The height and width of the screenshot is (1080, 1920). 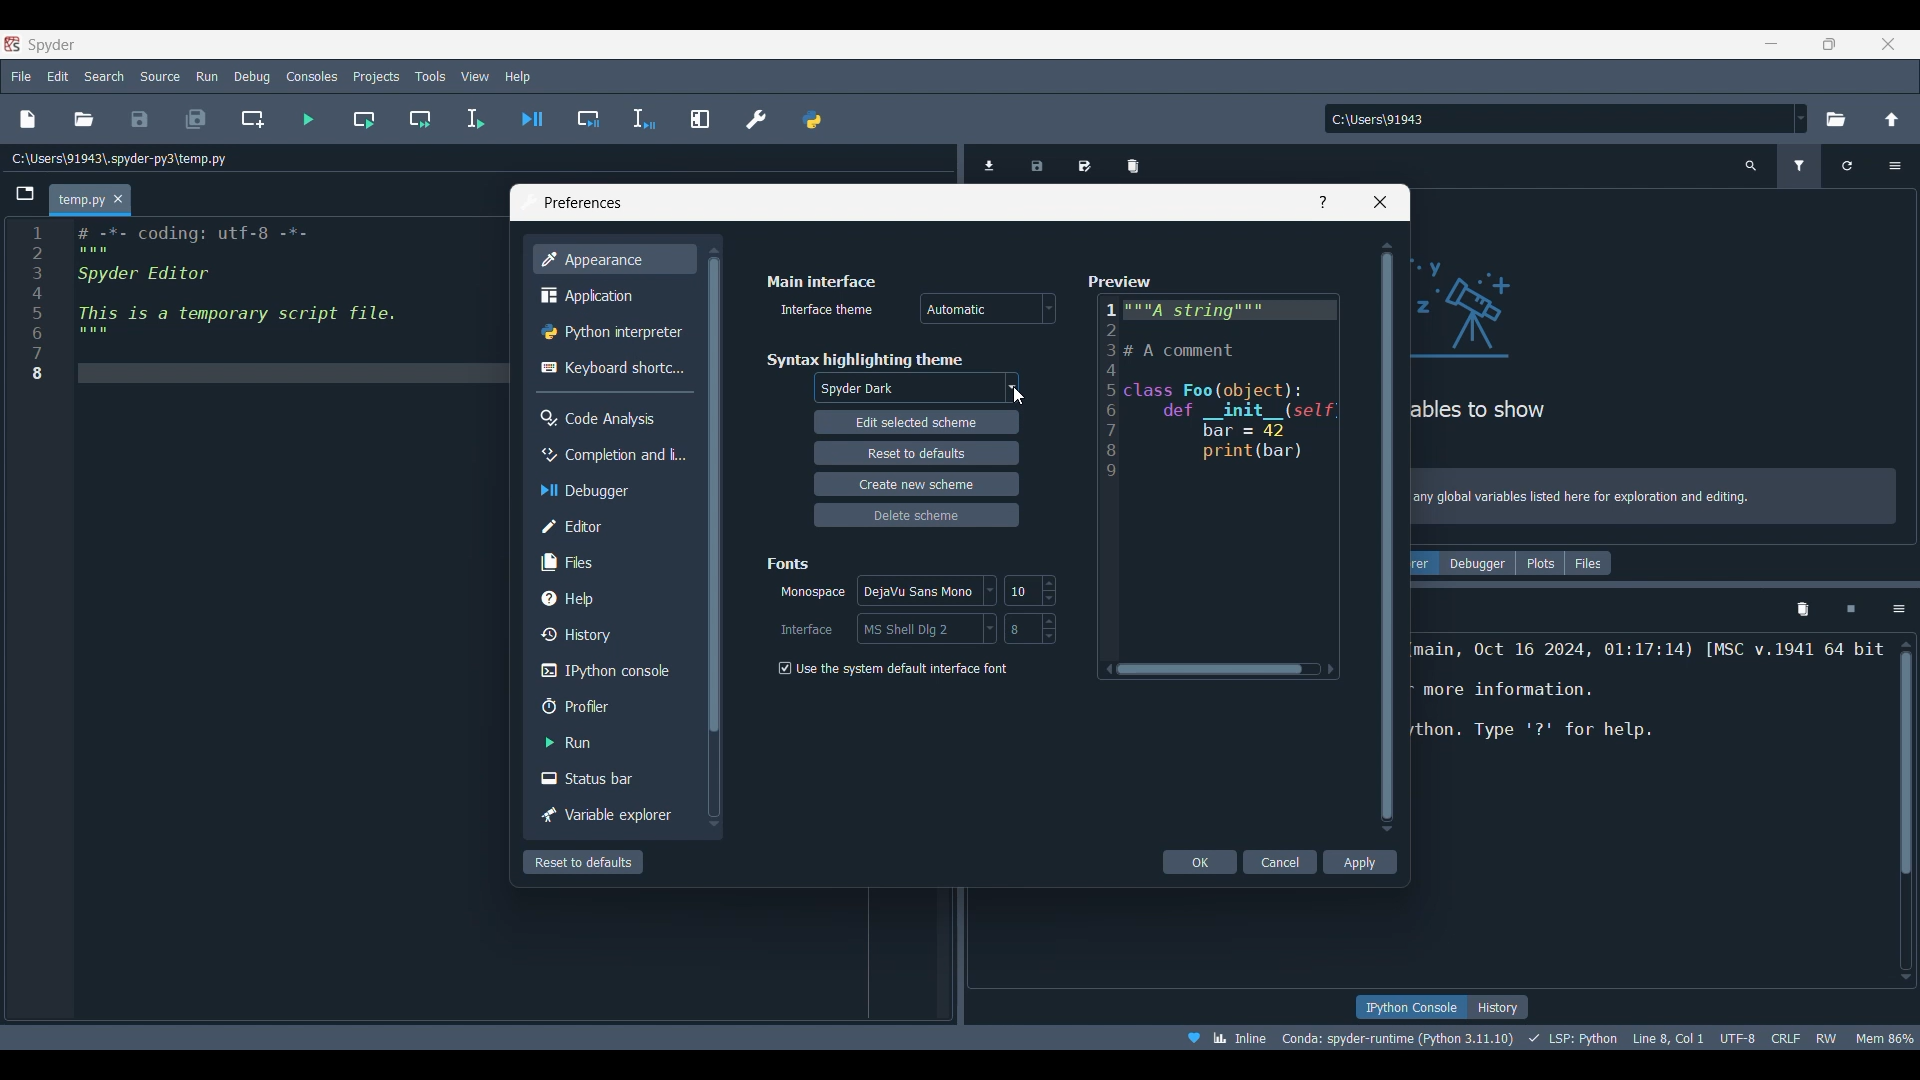 I want to click on Save data as, so click(x=1085, y=162).